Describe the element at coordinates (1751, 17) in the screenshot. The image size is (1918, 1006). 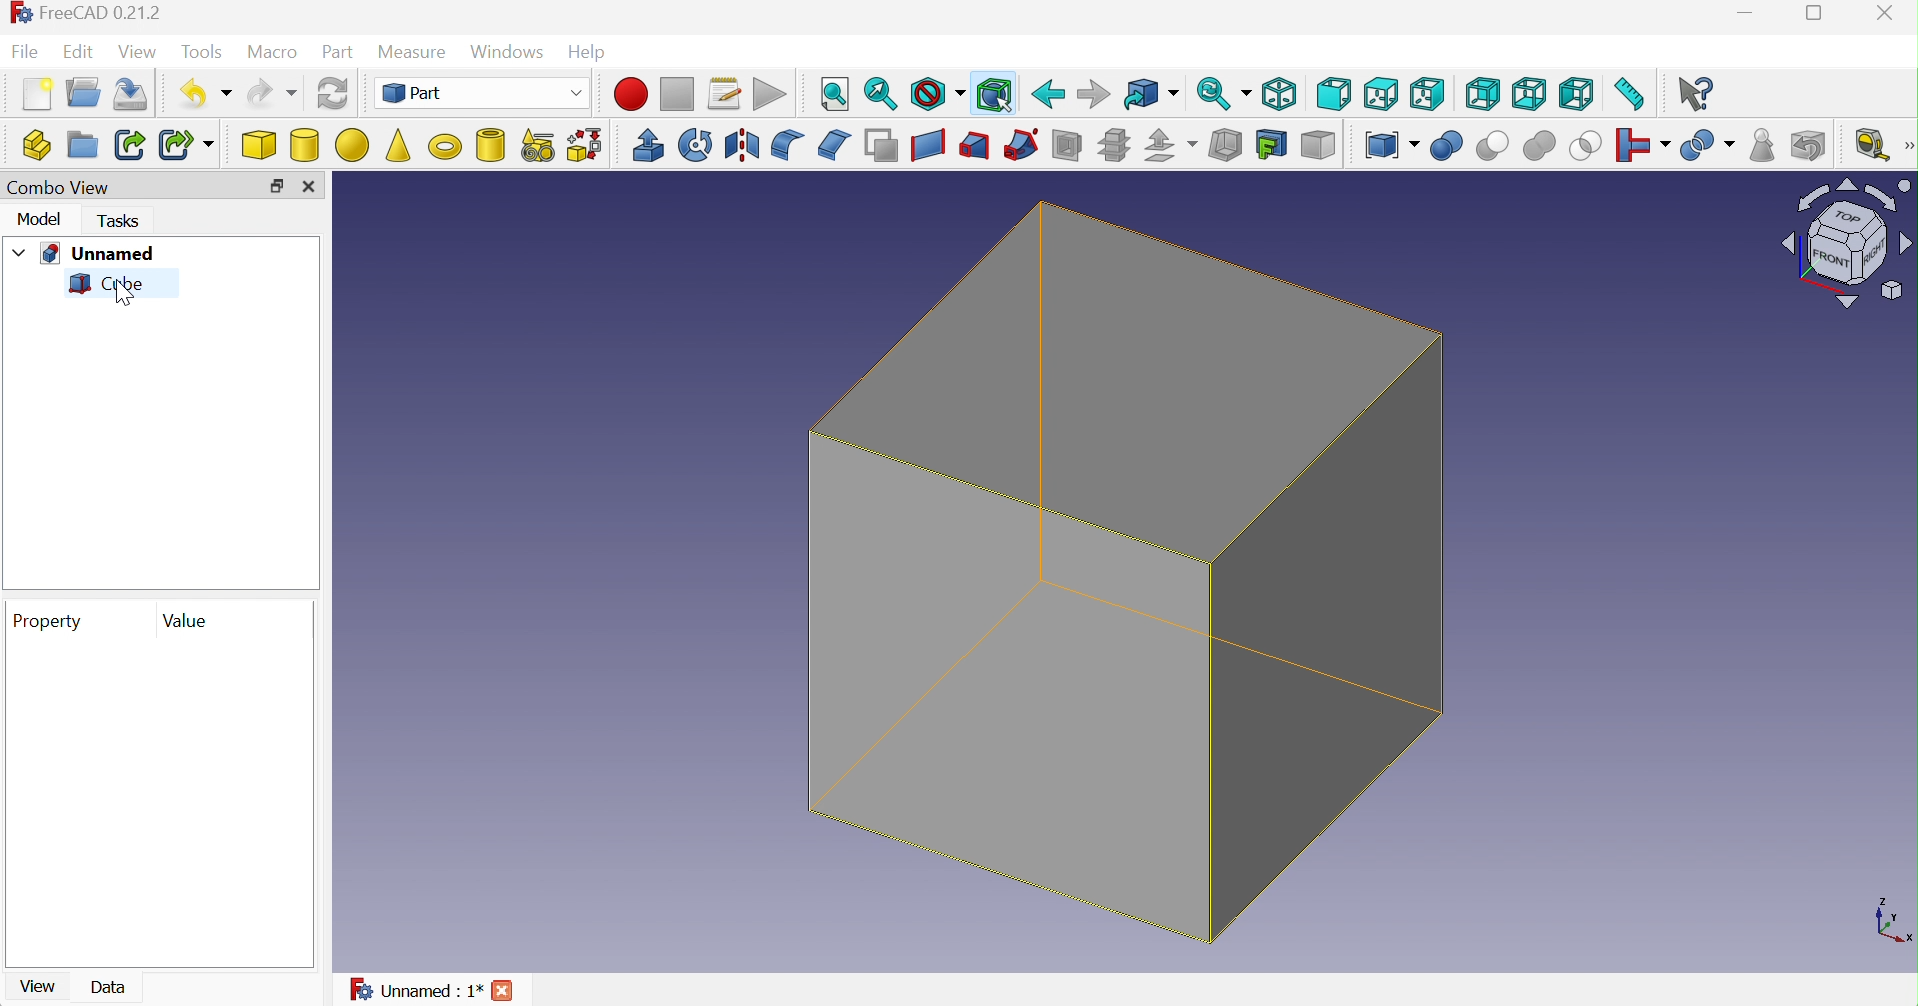
I see `Minimize` at that location.